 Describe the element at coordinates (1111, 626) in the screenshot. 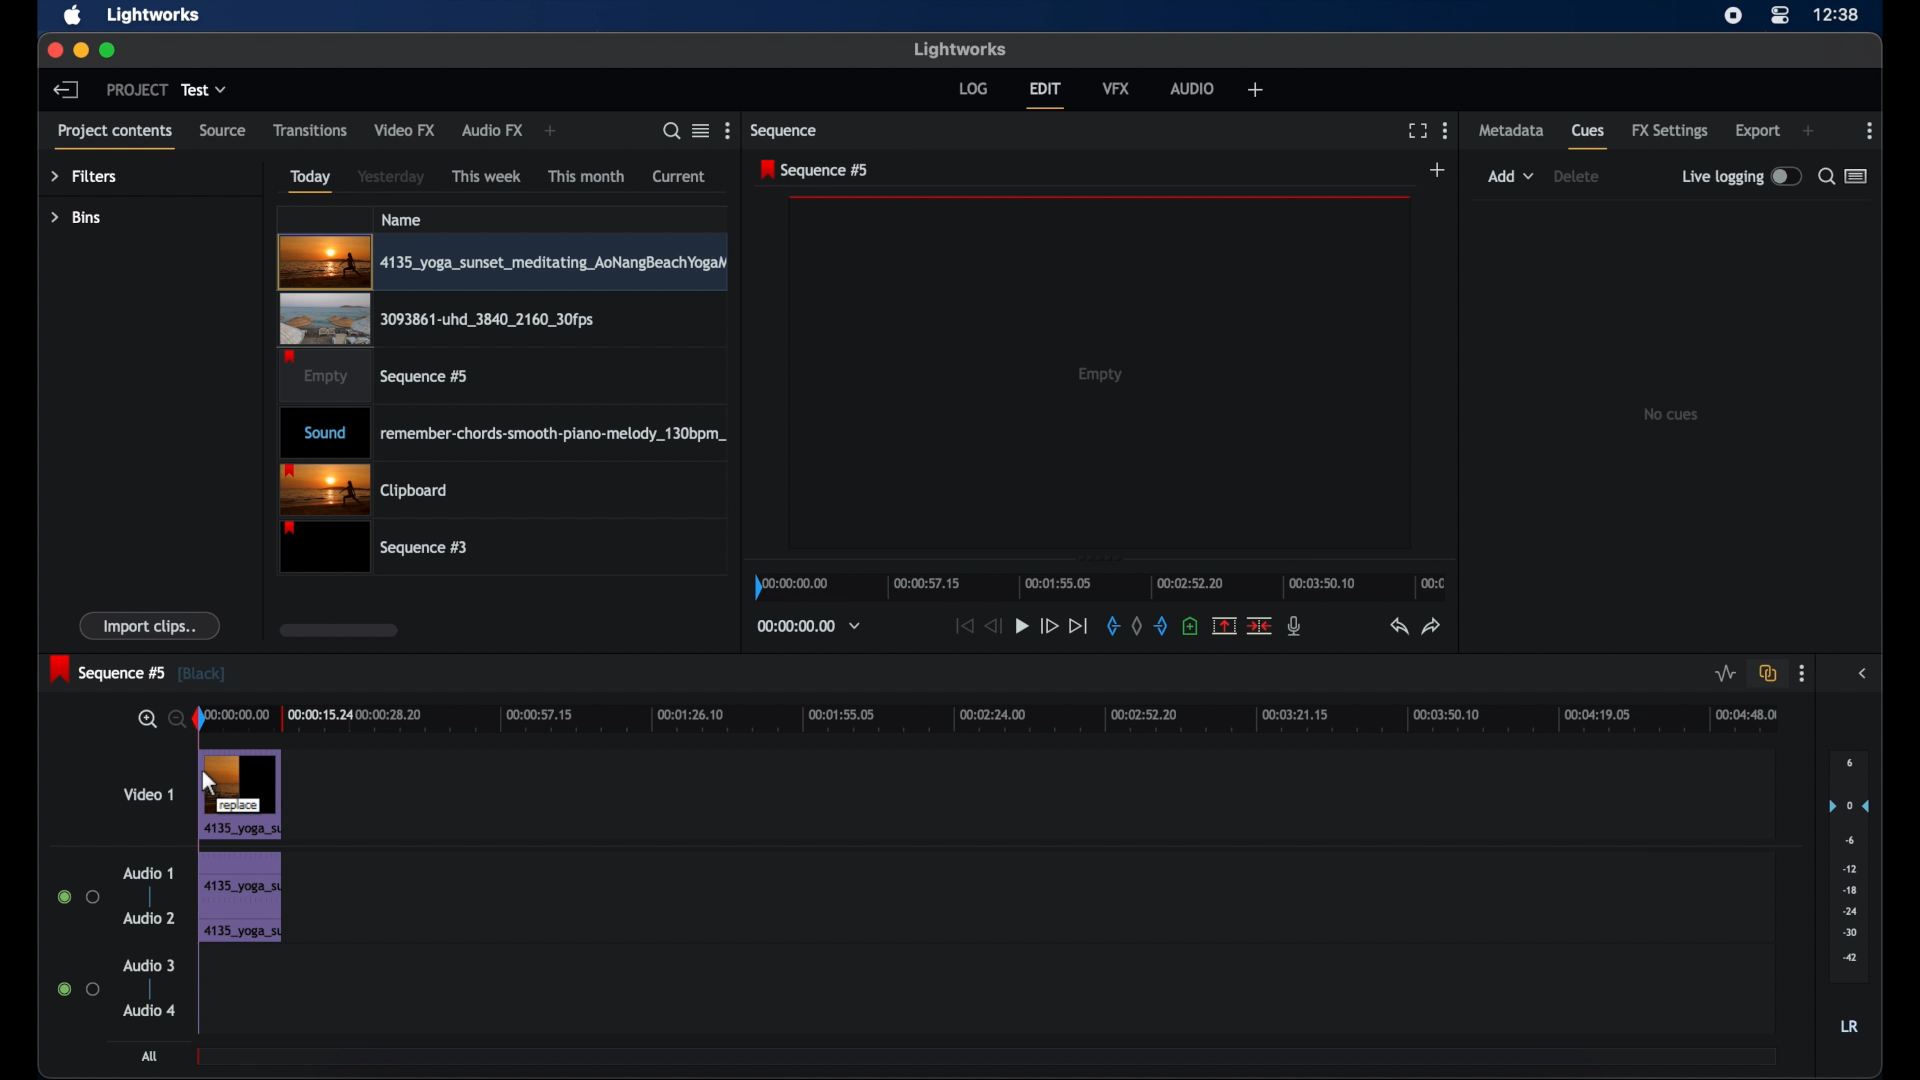

I see `in mark` at that location.